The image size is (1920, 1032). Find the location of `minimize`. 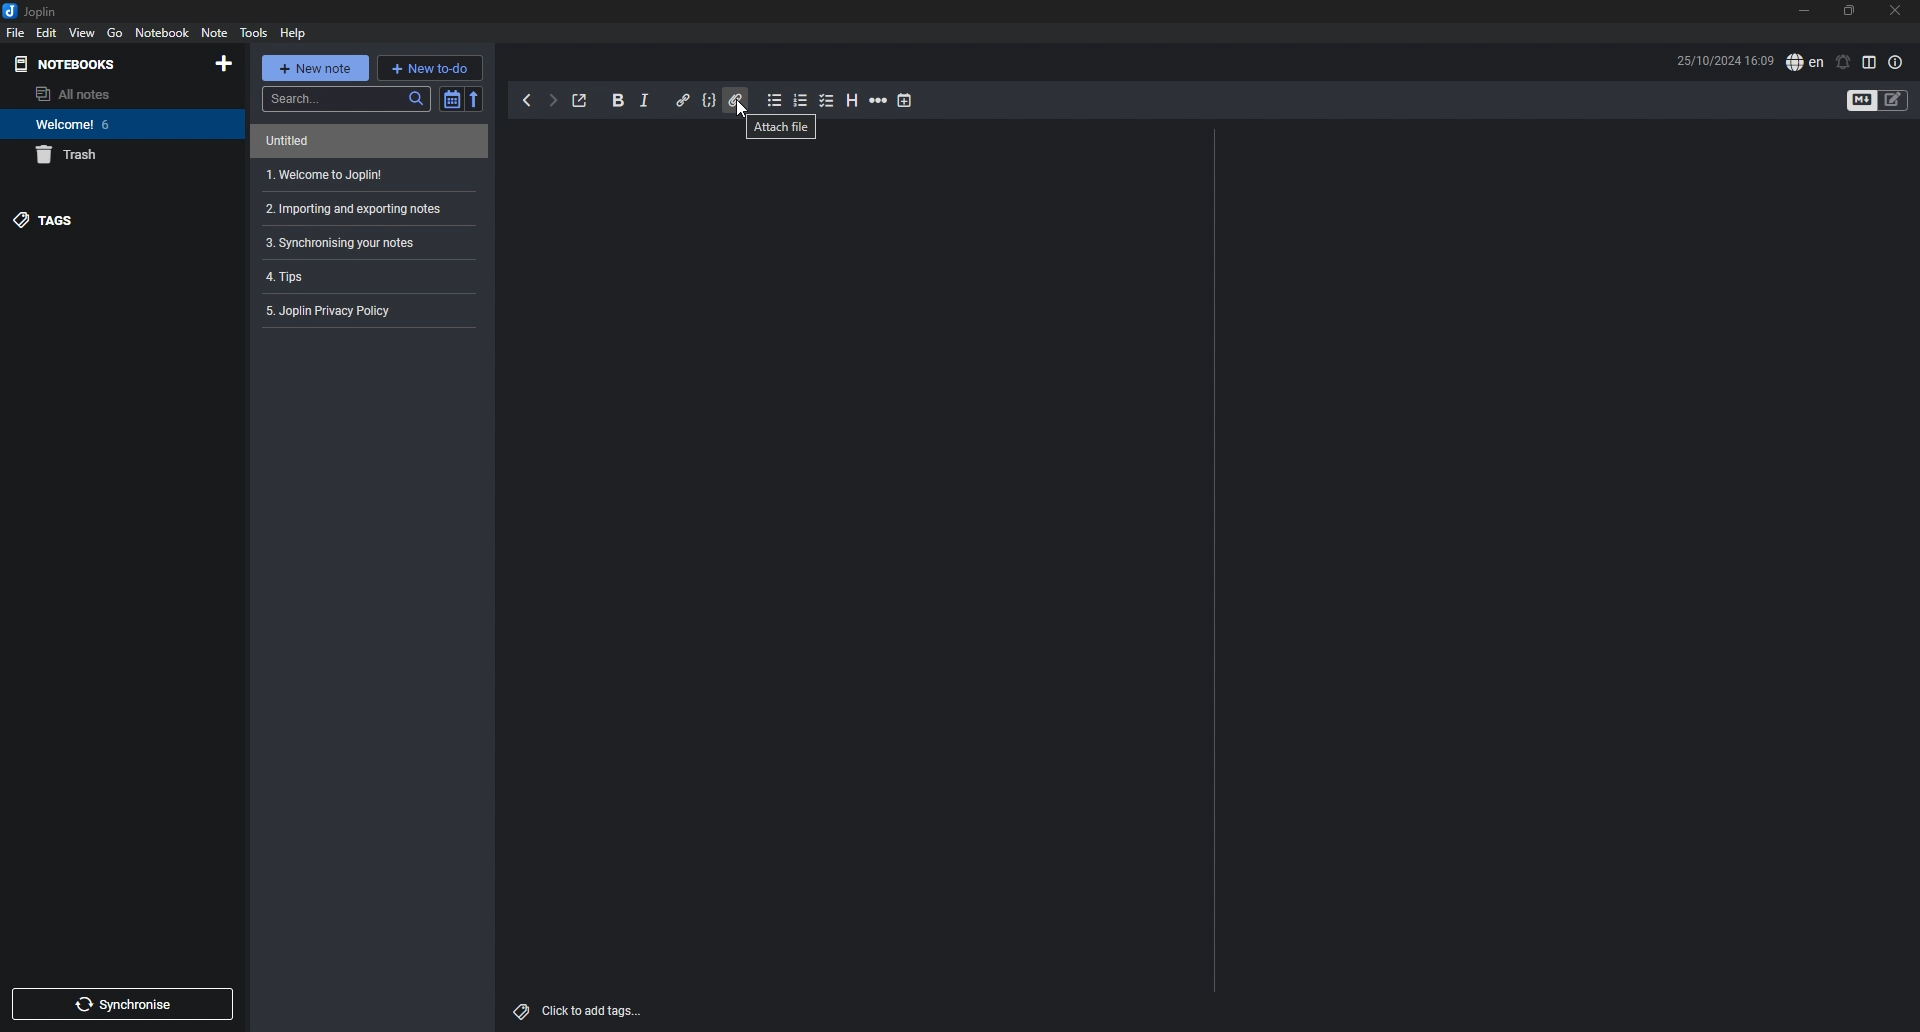

minimize is located at coordinates (1804, 12).